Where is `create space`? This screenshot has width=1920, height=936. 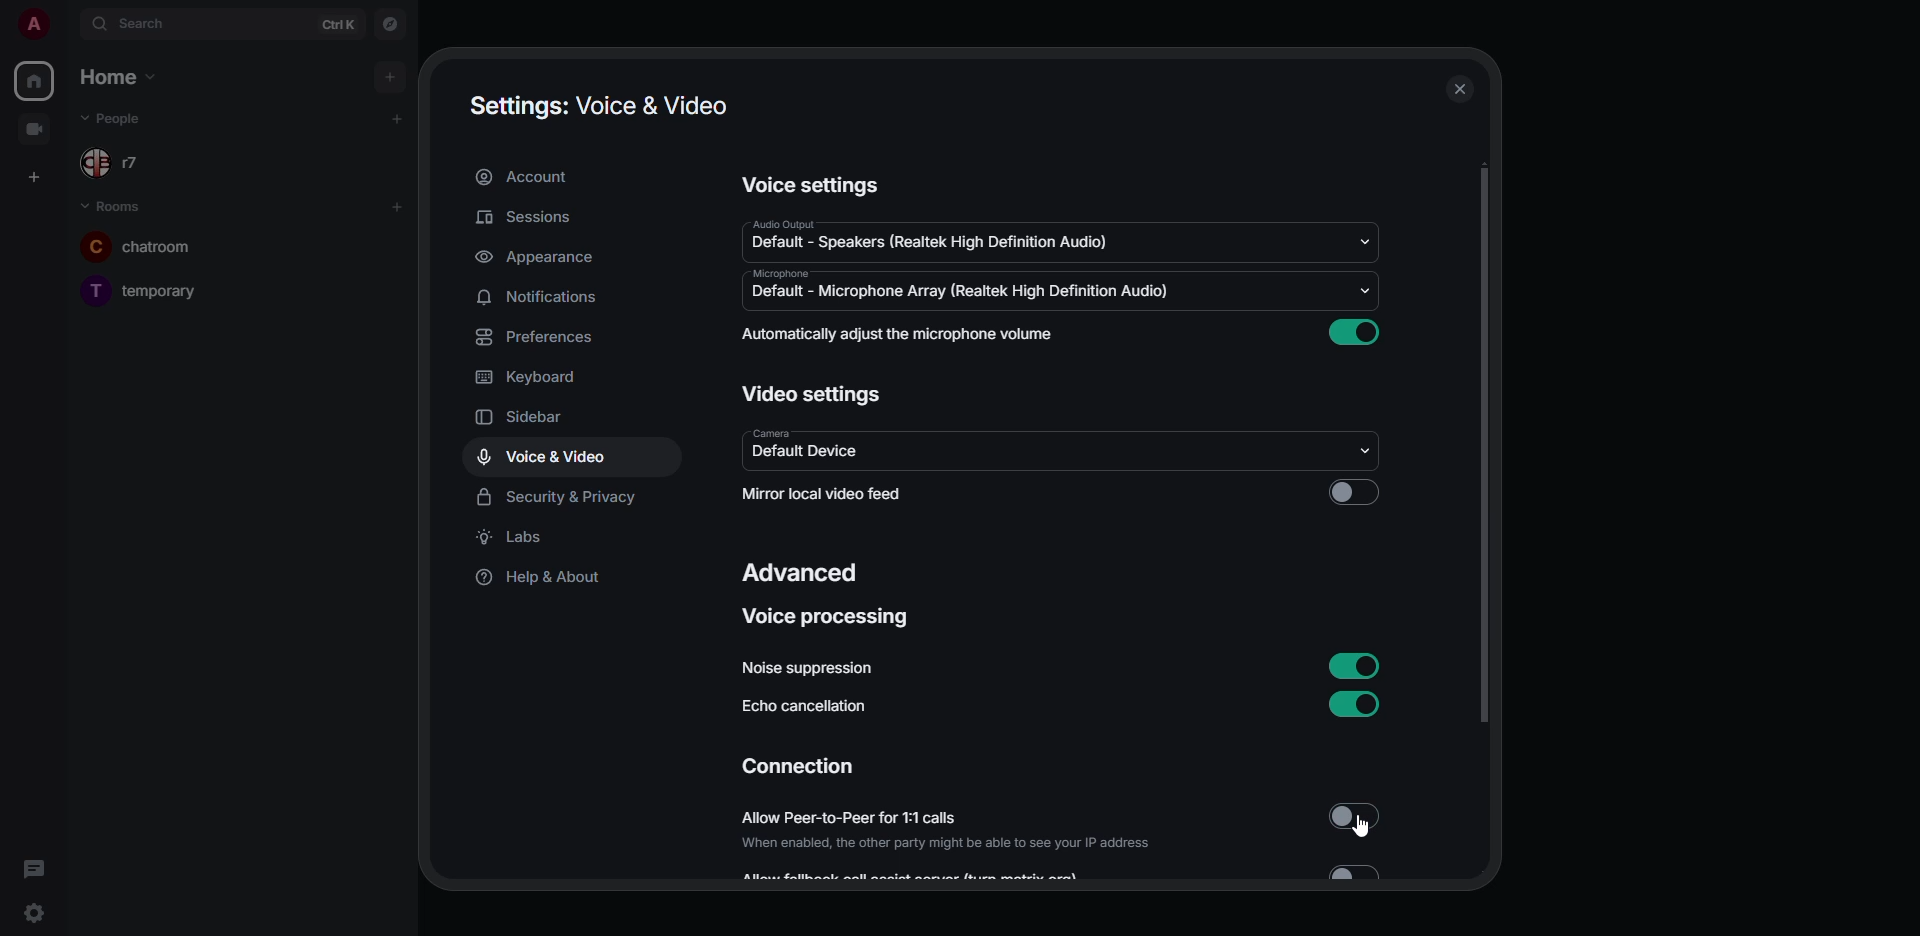 create space is located at coordinates (37, 174).